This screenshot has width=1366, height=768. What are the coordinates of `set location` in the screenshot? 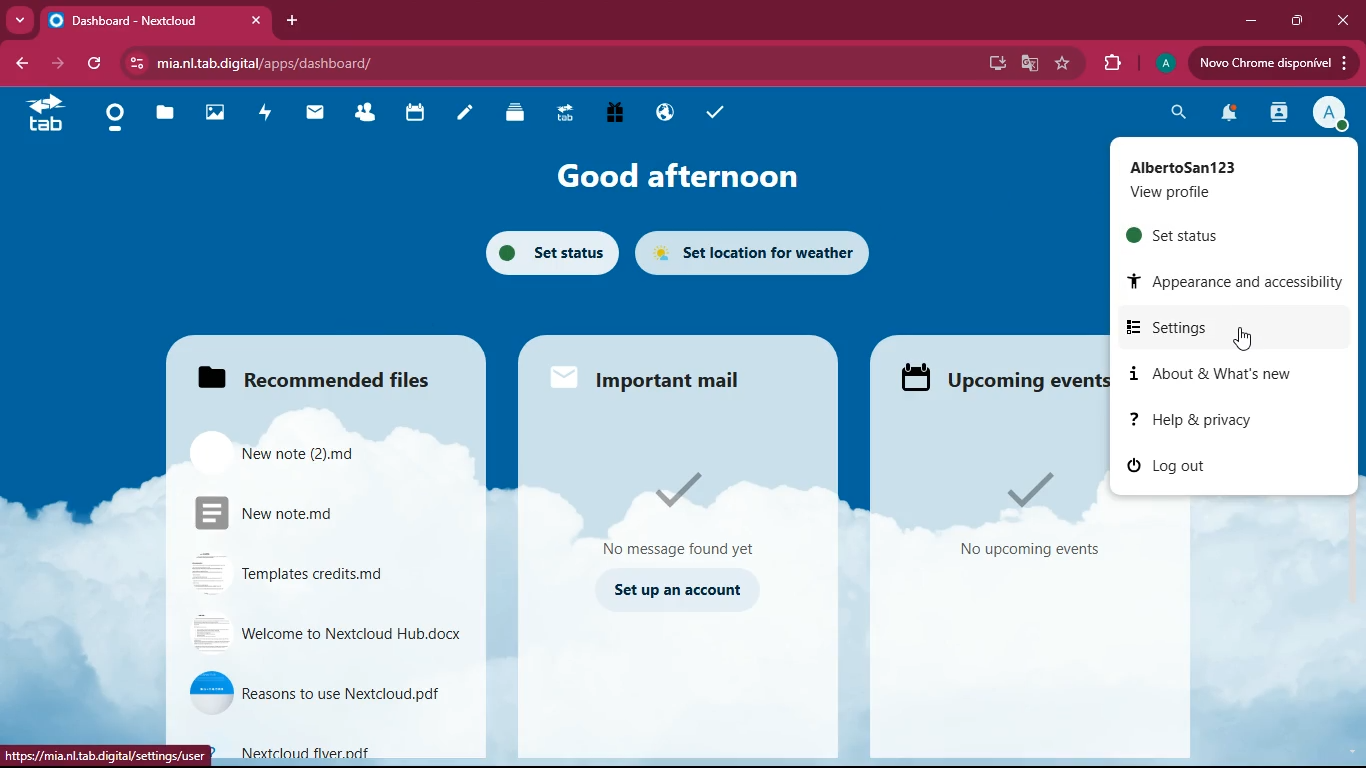 It's located at (760, 253).